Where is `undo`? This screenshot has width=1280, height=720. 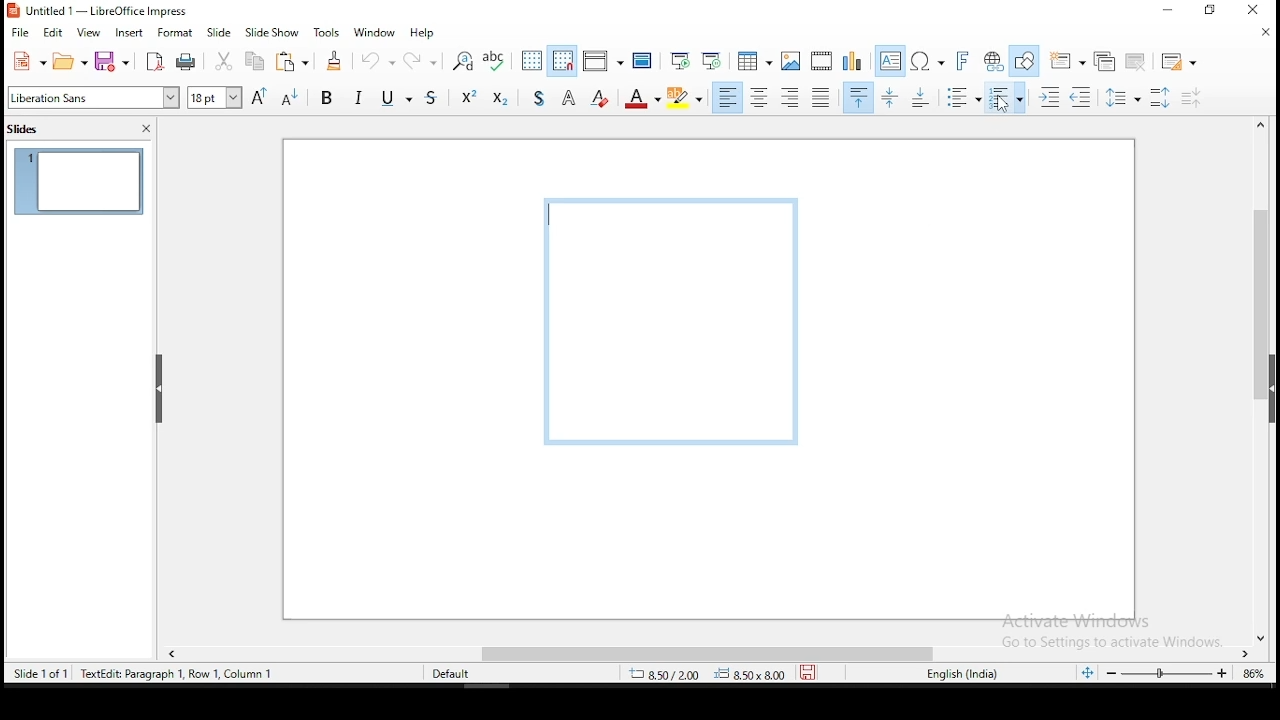 undo is located at coordinates (376, 60).